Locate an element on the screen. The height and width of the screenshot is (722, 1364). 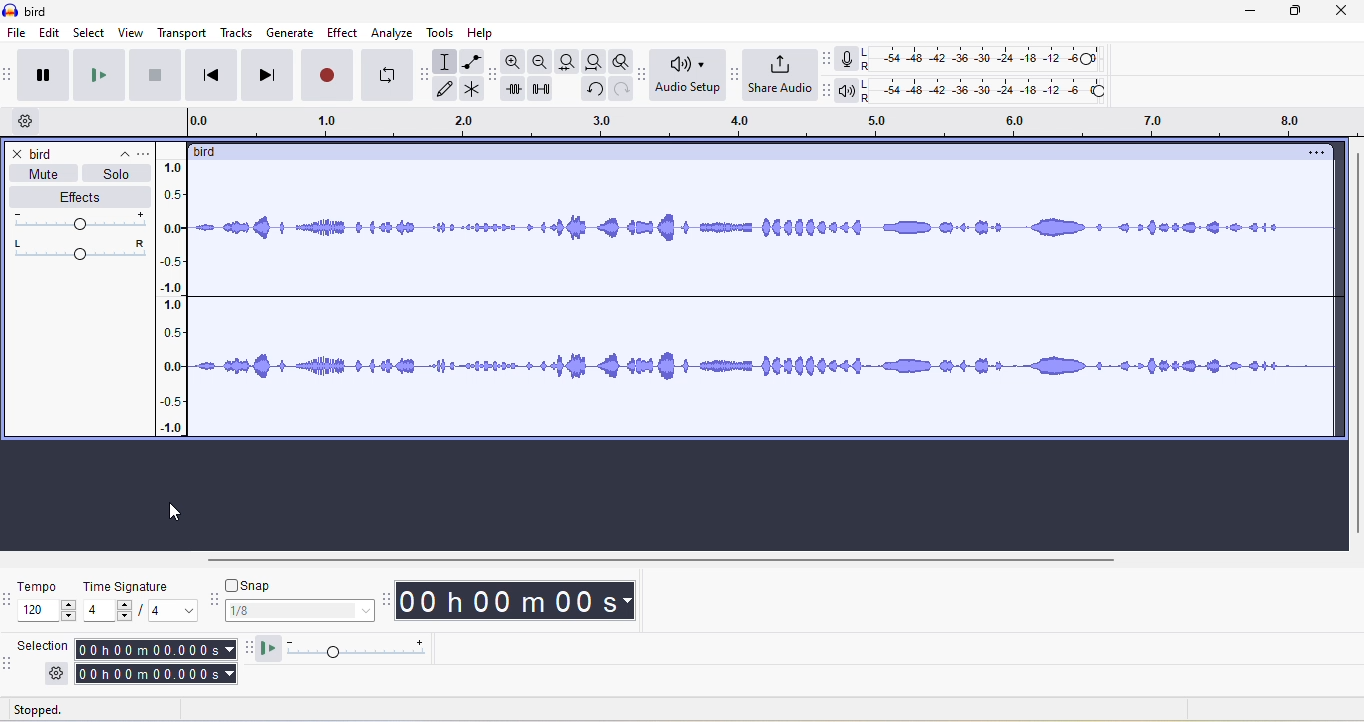
bird is located at coordinates (213, 152).